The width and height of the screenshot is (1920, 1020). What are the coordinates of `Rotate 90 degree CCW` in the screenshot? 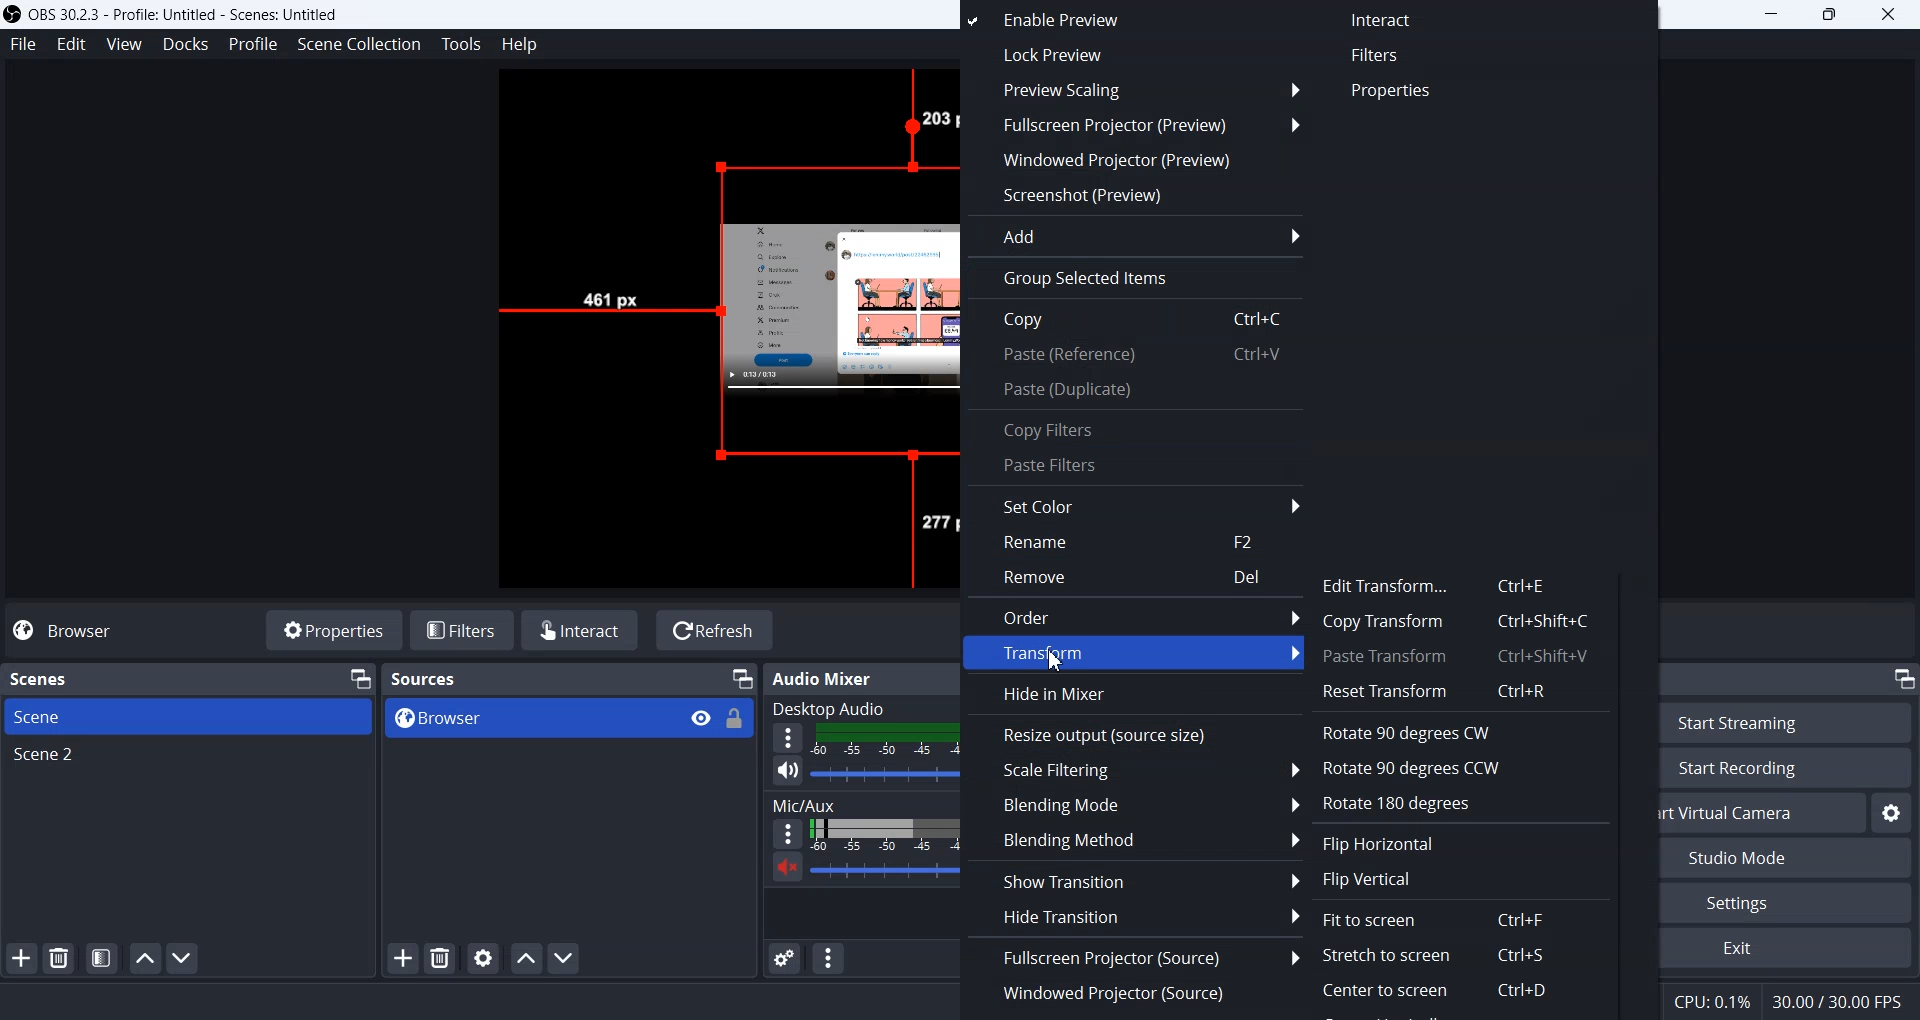 It's located at (1459, 768).